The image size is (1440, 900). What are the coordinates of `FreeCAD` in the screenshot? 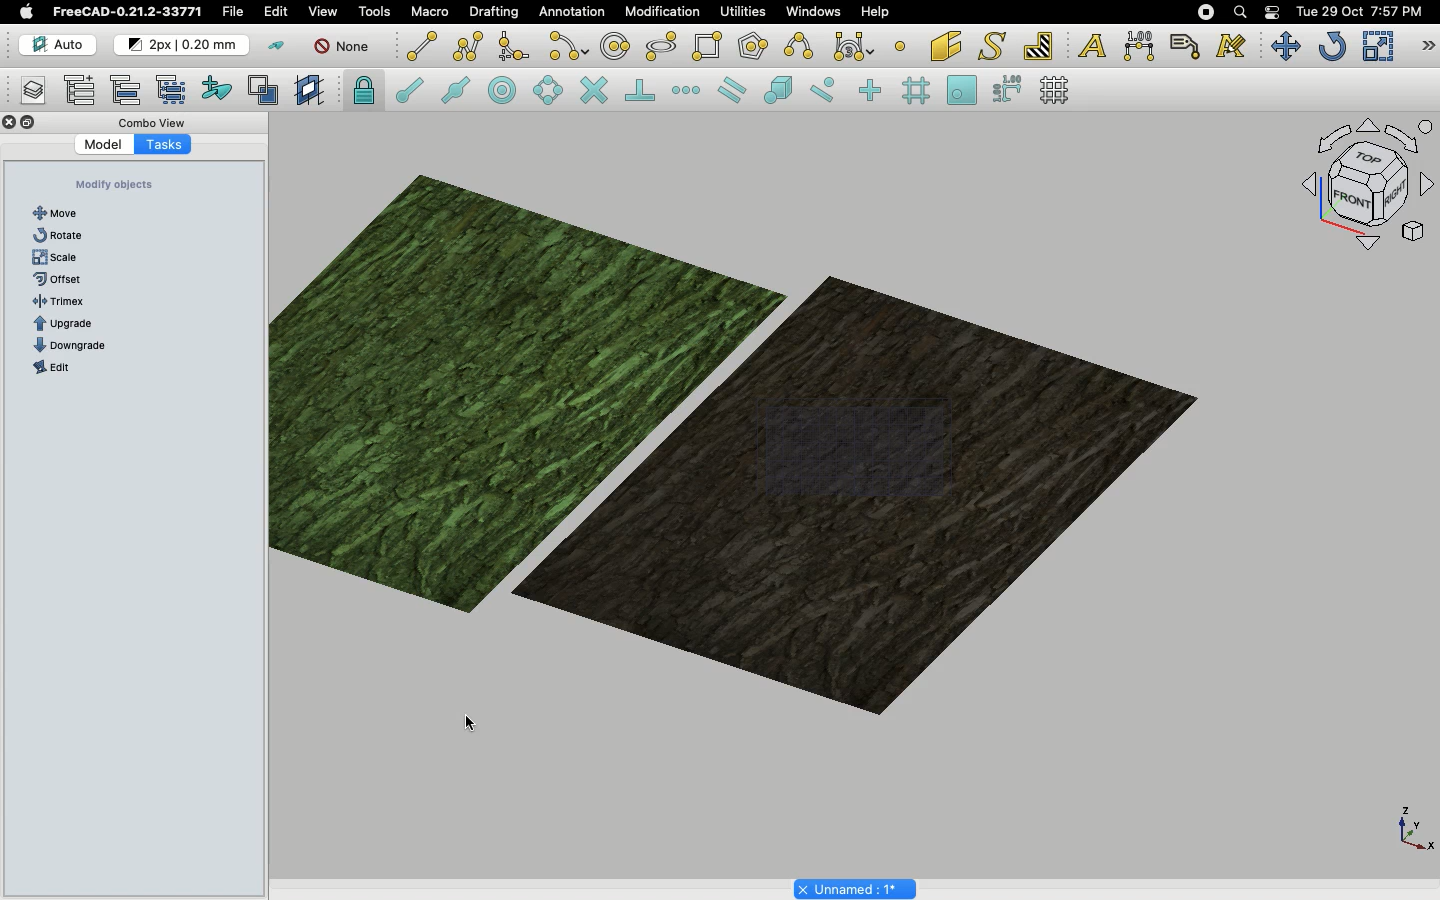 It's located at (129, 12).